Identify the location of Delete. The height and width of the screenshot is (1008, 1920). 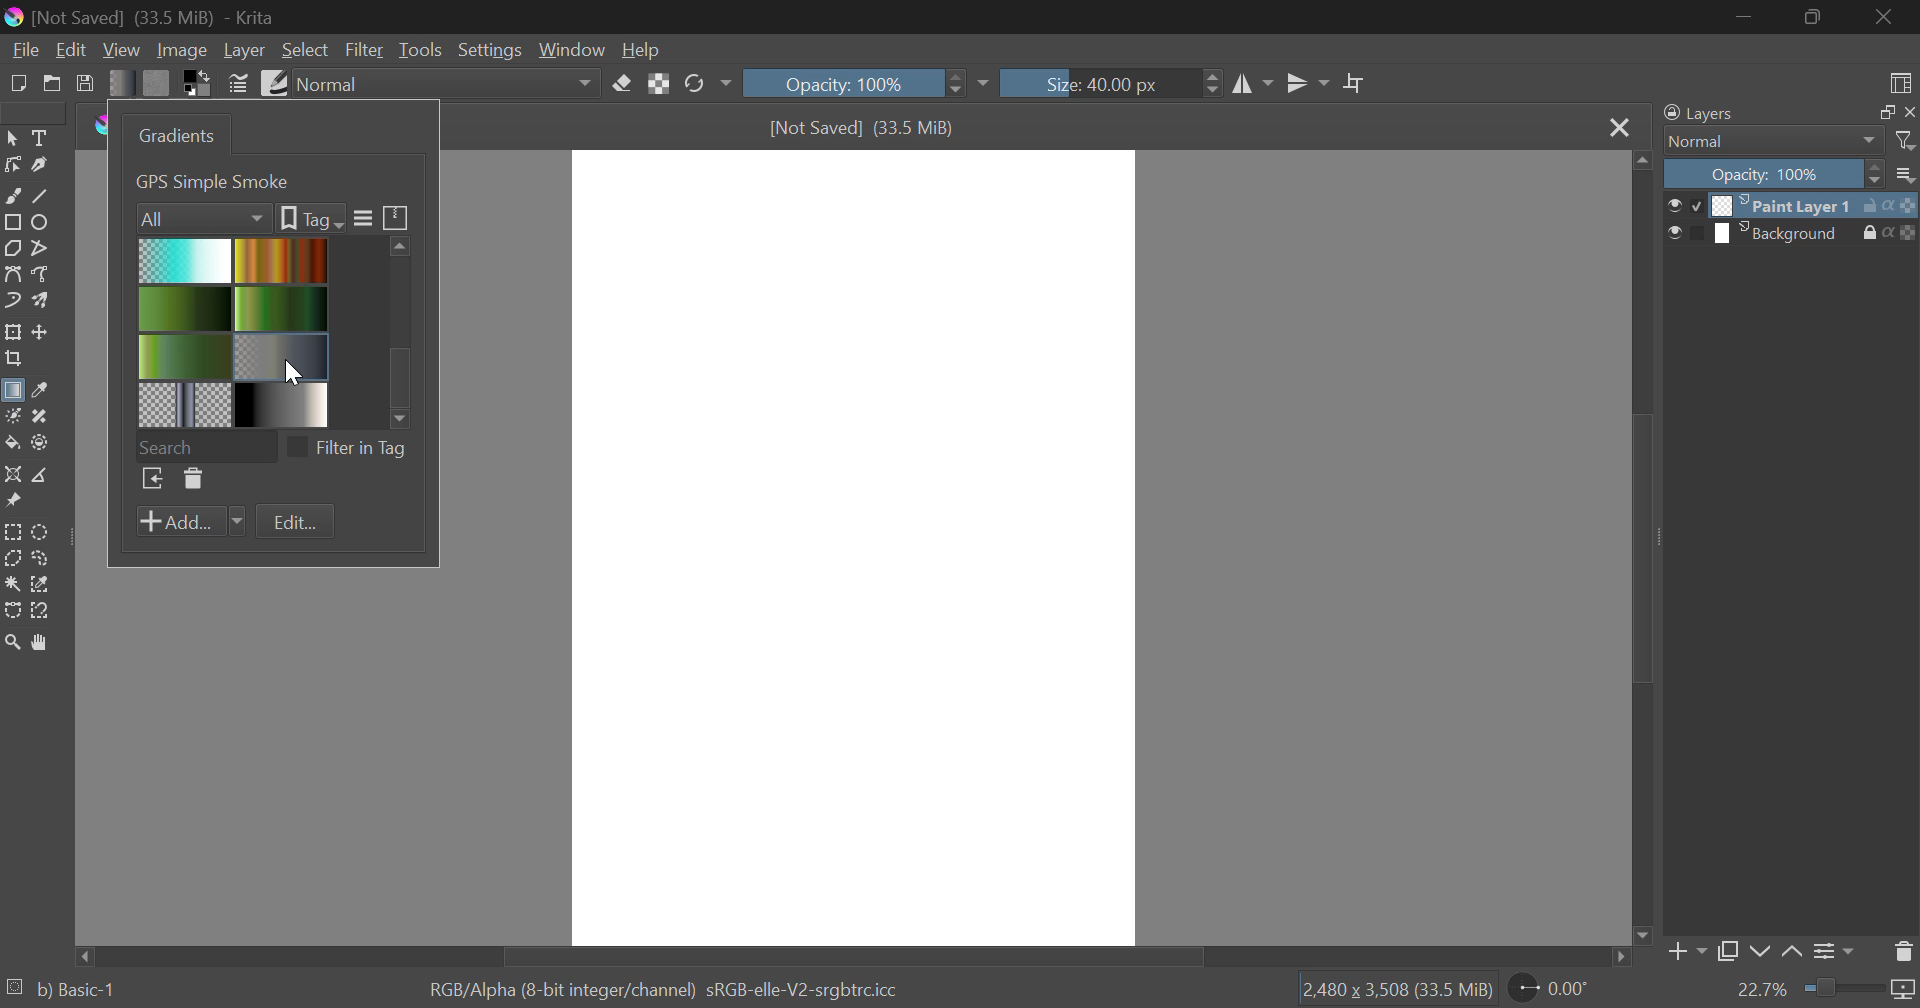
(191, 480).